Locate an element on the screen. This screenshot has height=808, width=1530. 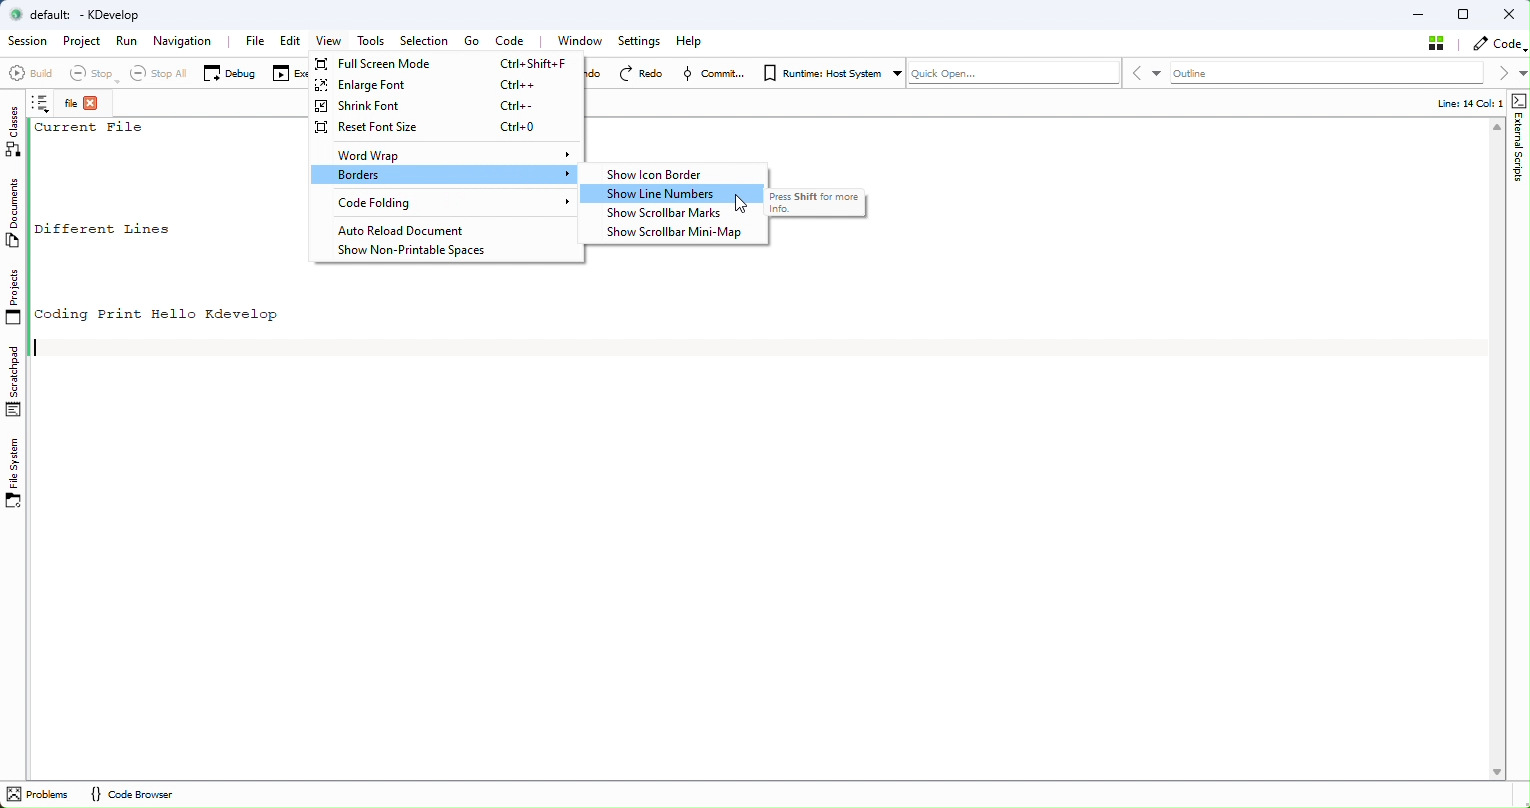
Stachpad is located at coordinates (15, 381).